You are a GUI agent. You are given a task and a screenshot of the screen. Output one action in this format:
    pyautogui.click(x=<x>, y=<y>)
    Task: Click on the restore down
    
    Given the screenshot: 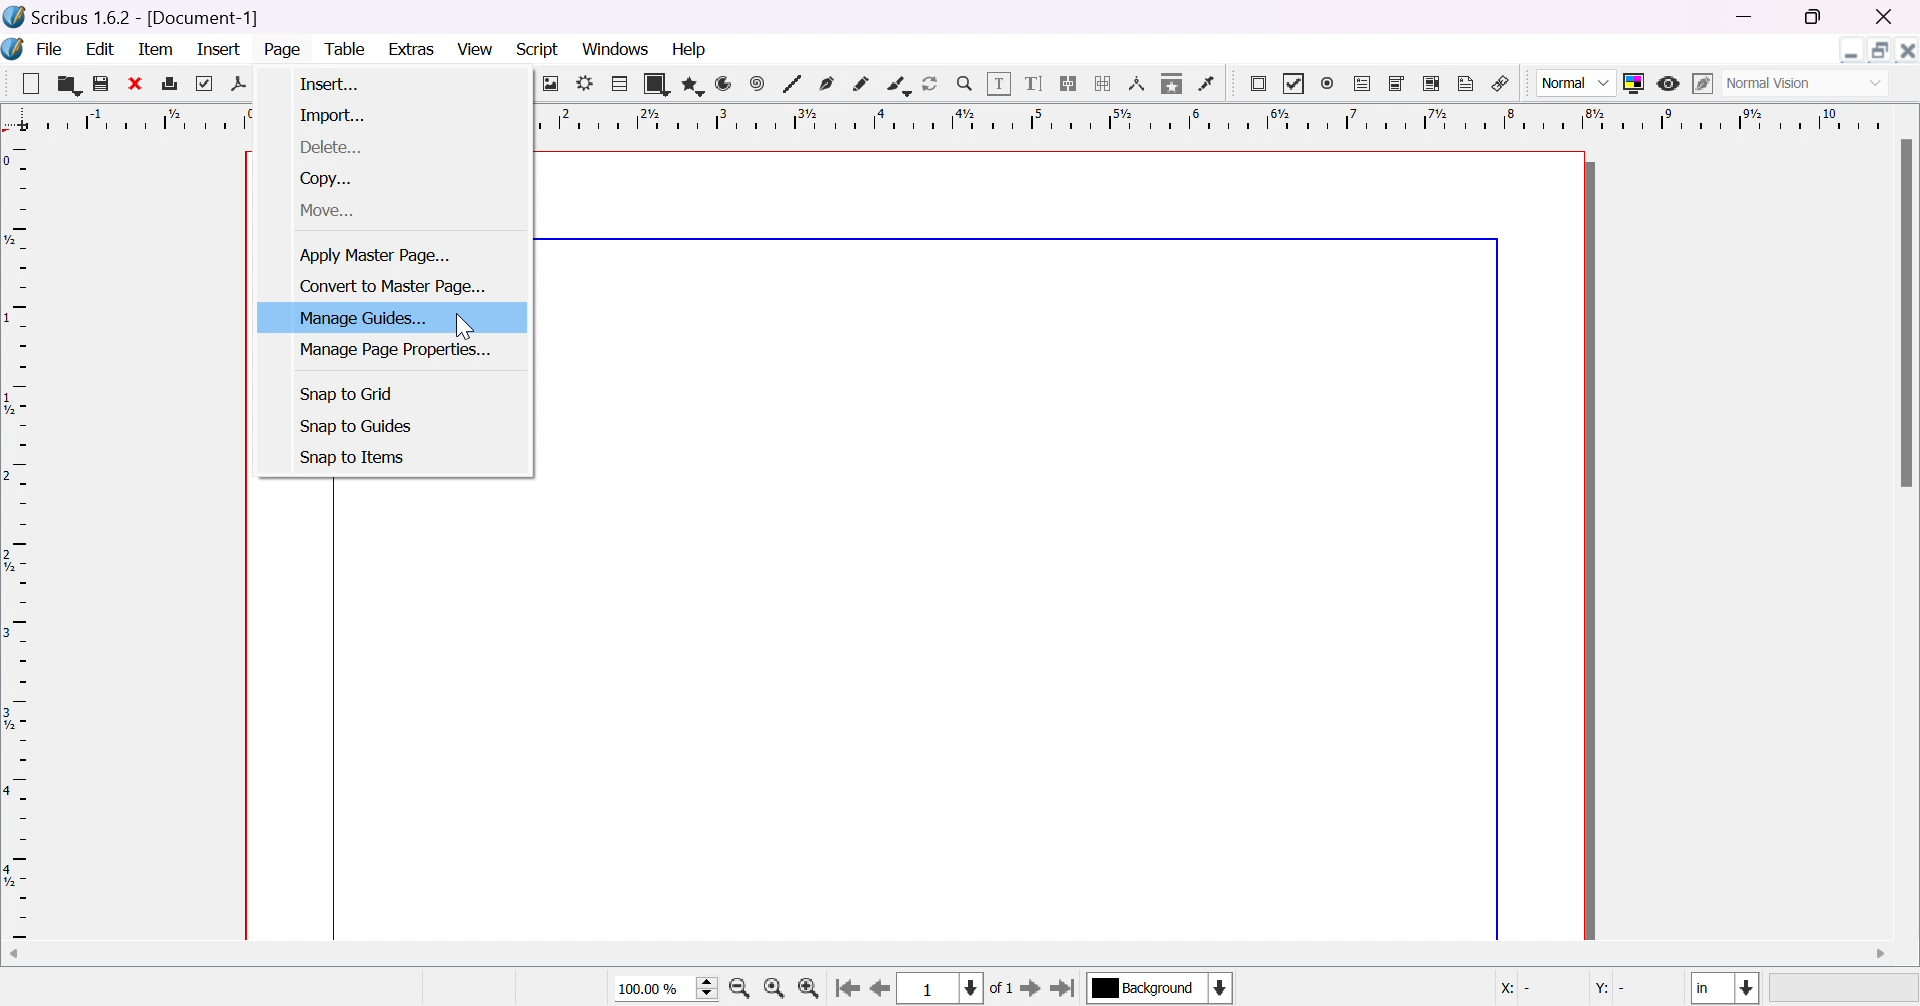 What is the action you would take?
    pyautogui.click(x=1814, y=18)
    